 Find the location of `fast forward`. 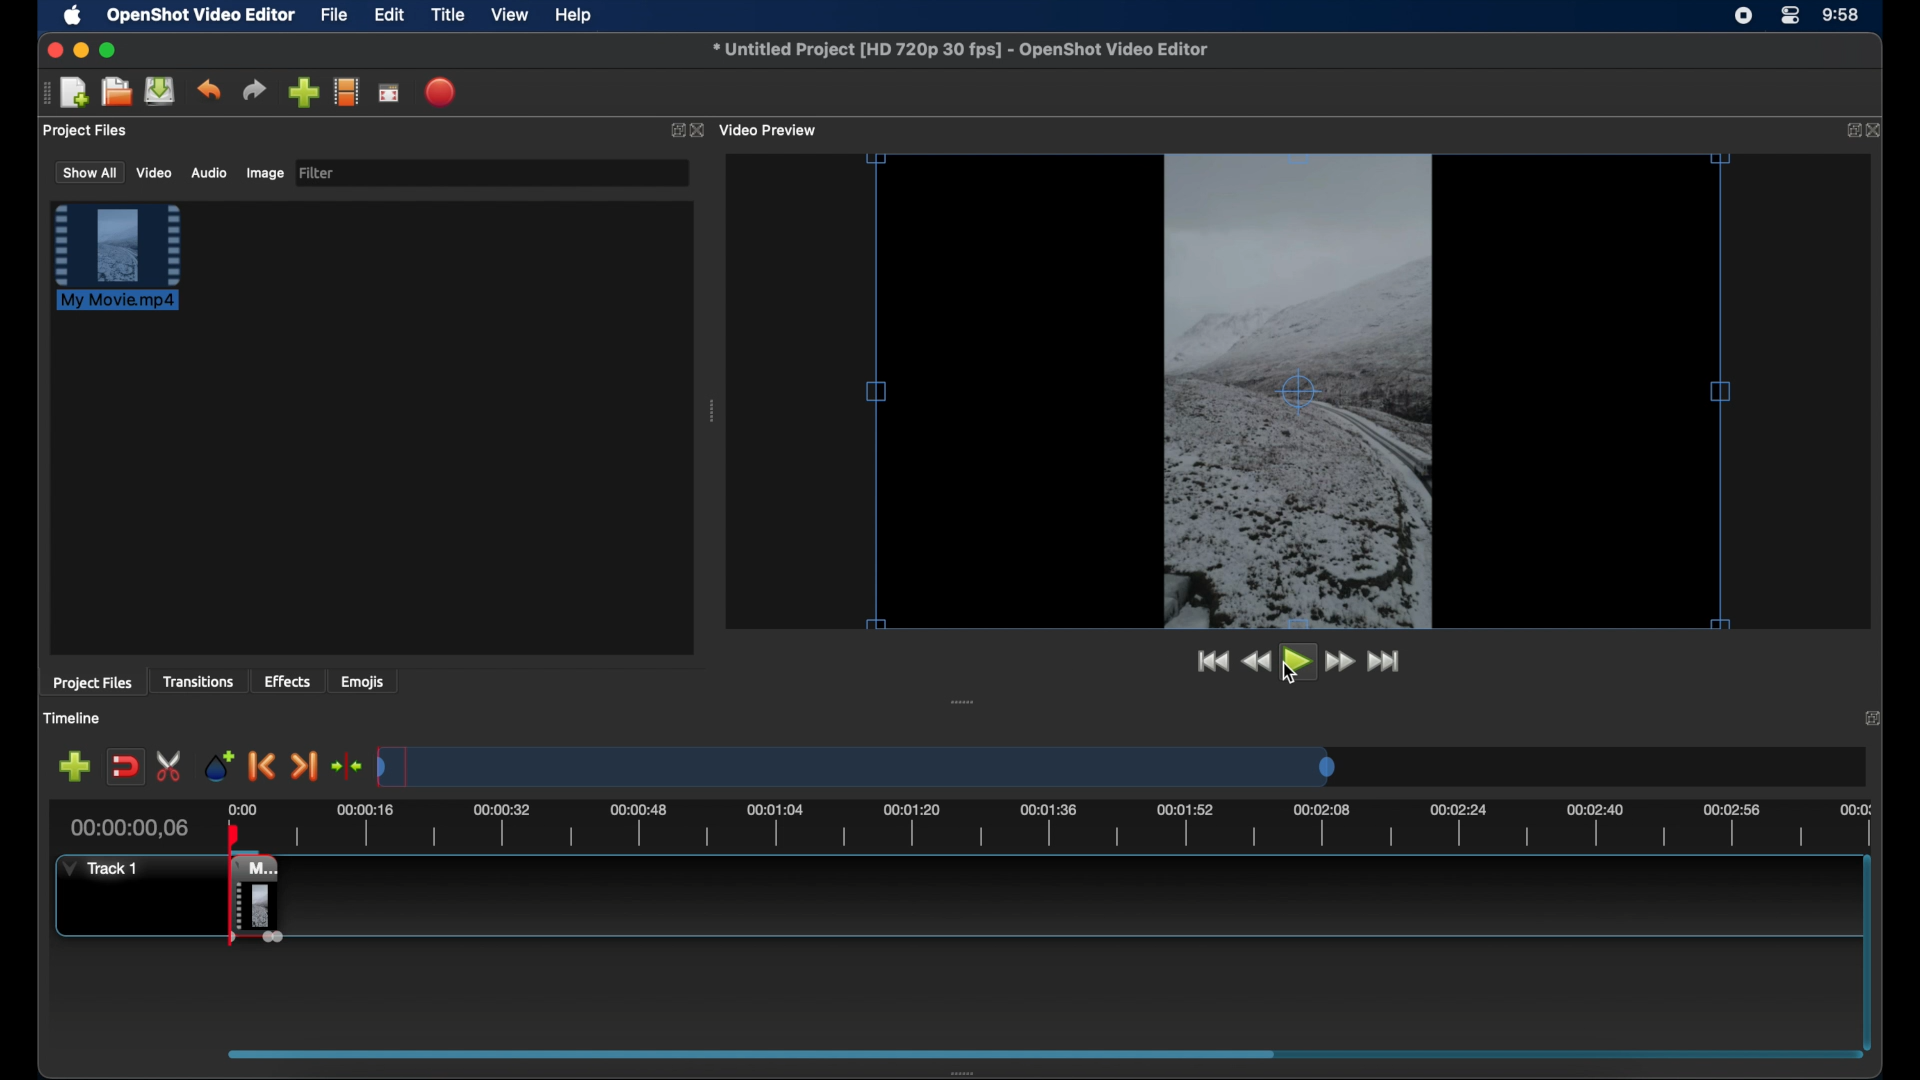

fast forward is located at coordinates (1341, 662).